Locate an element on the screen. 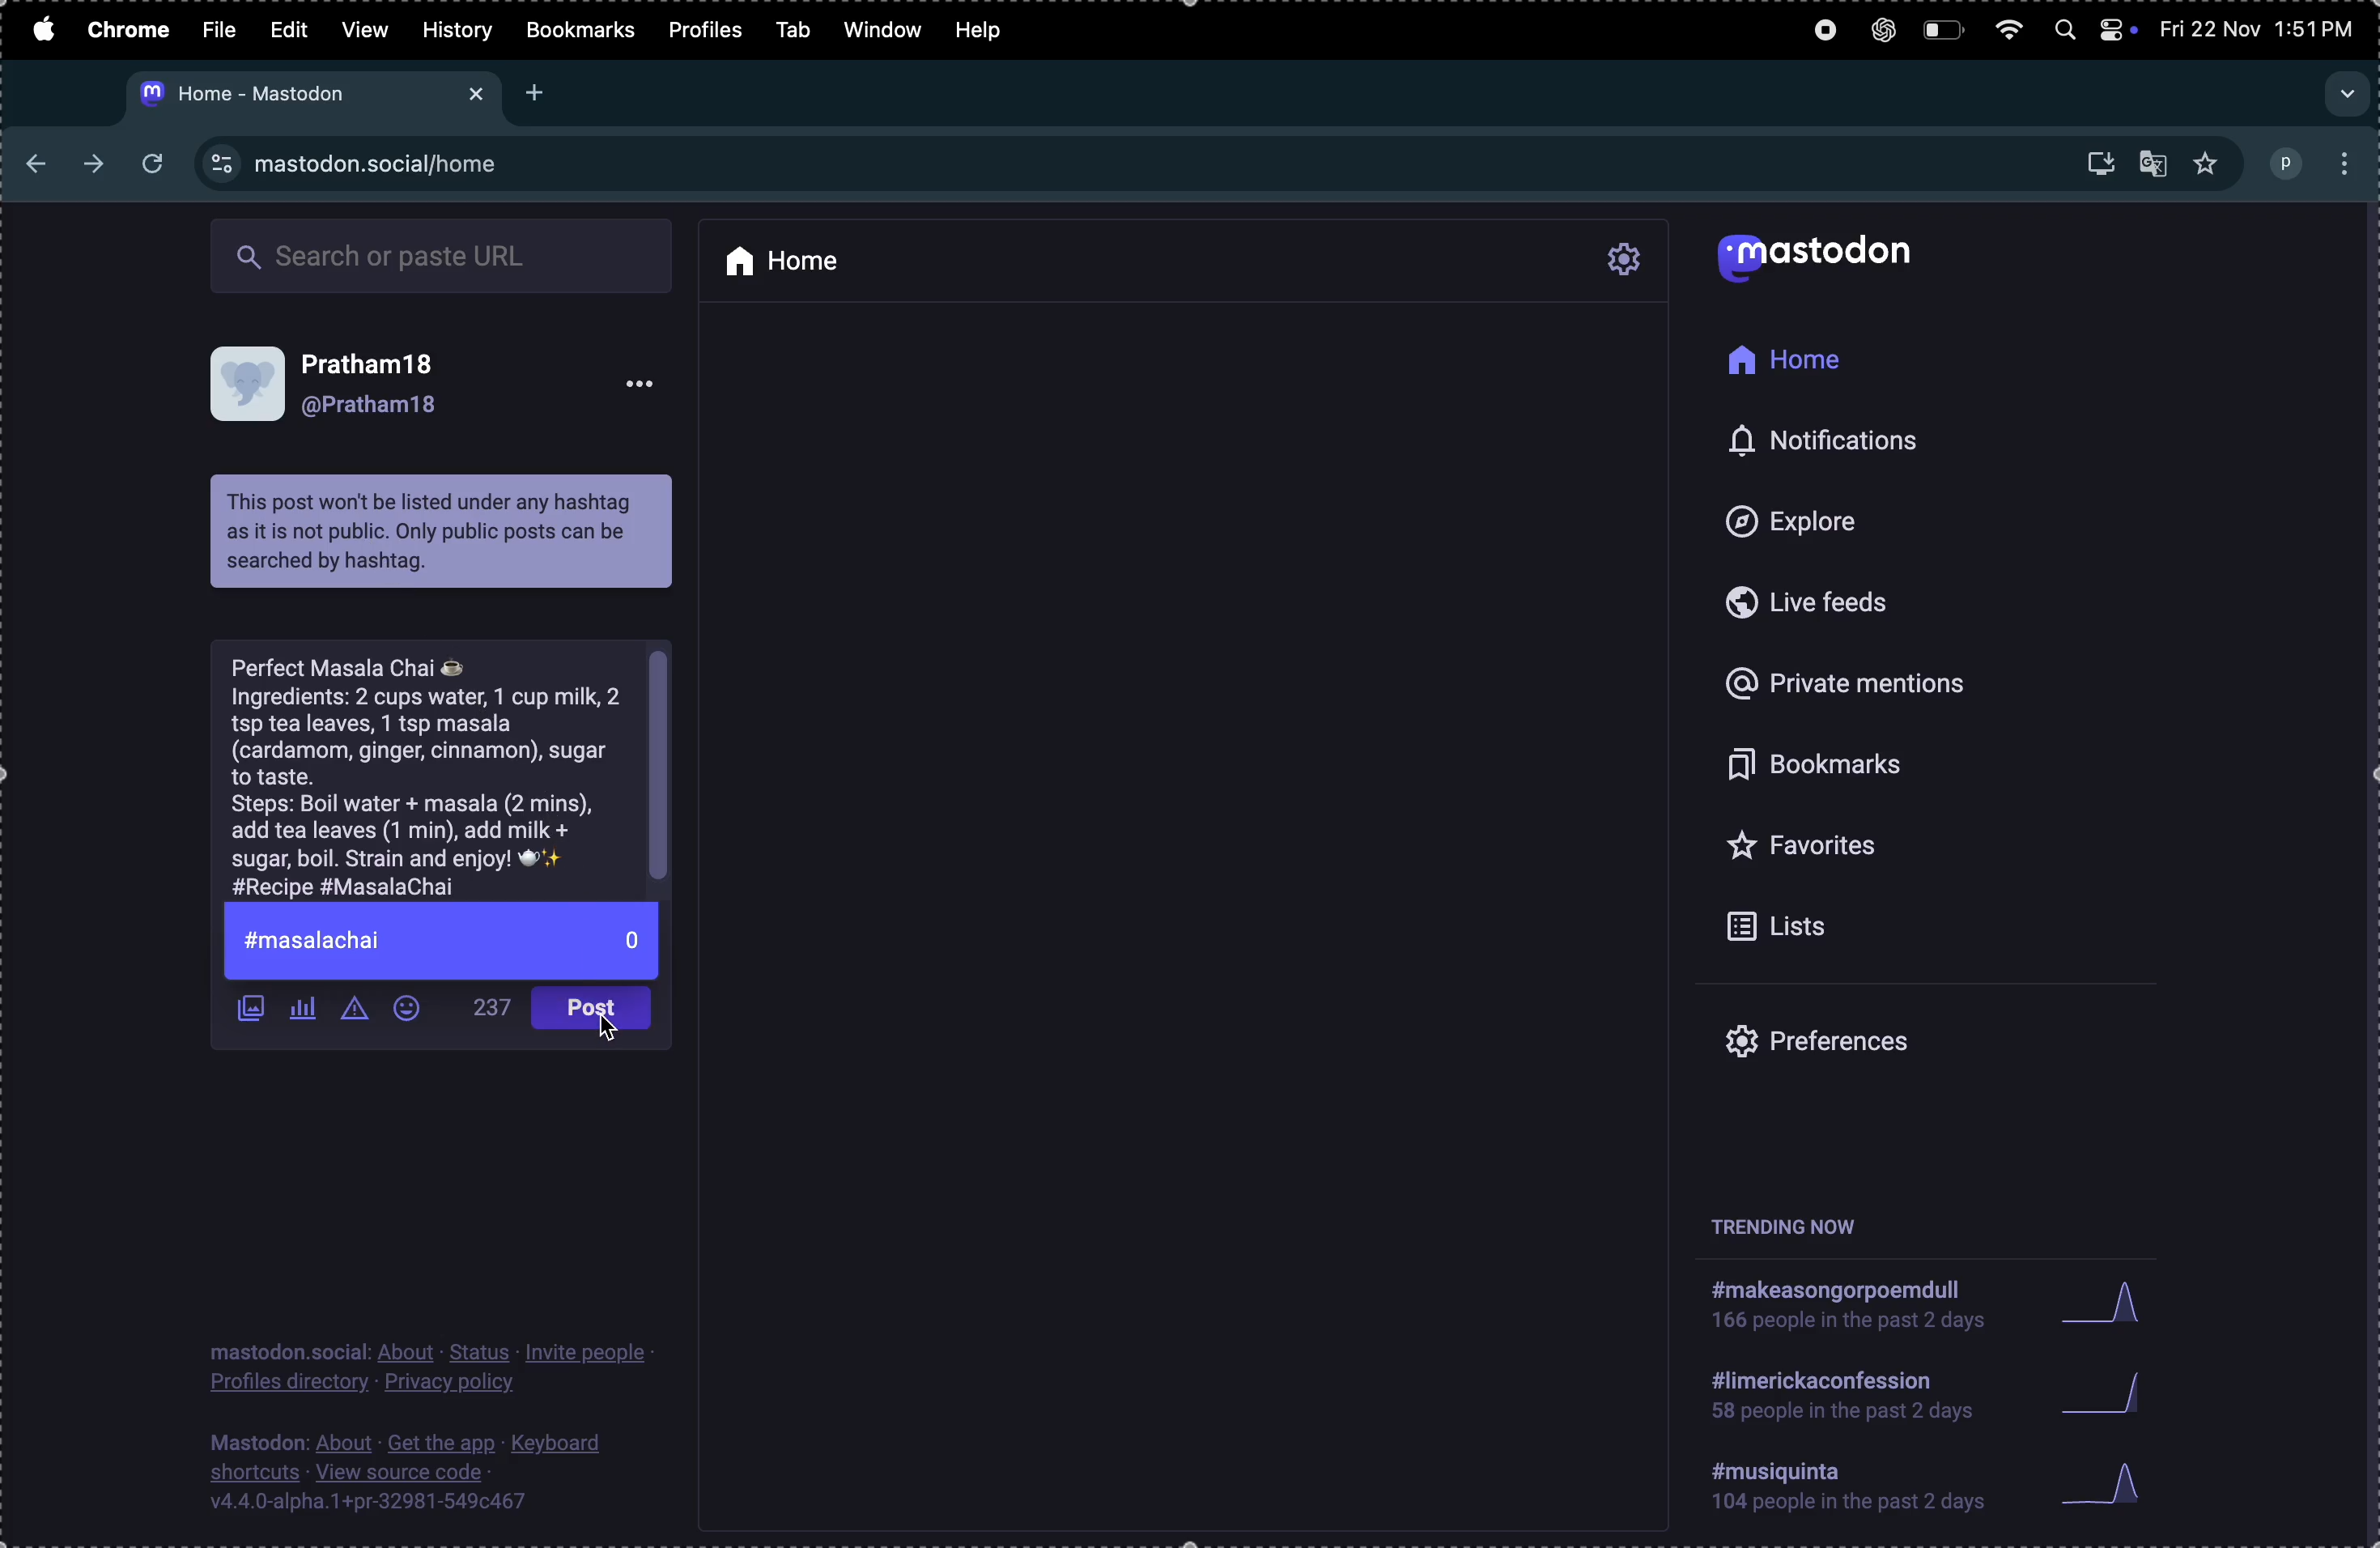 This screenshot has width=2380, height=1548. explore is located at coordinates (1854, 515).